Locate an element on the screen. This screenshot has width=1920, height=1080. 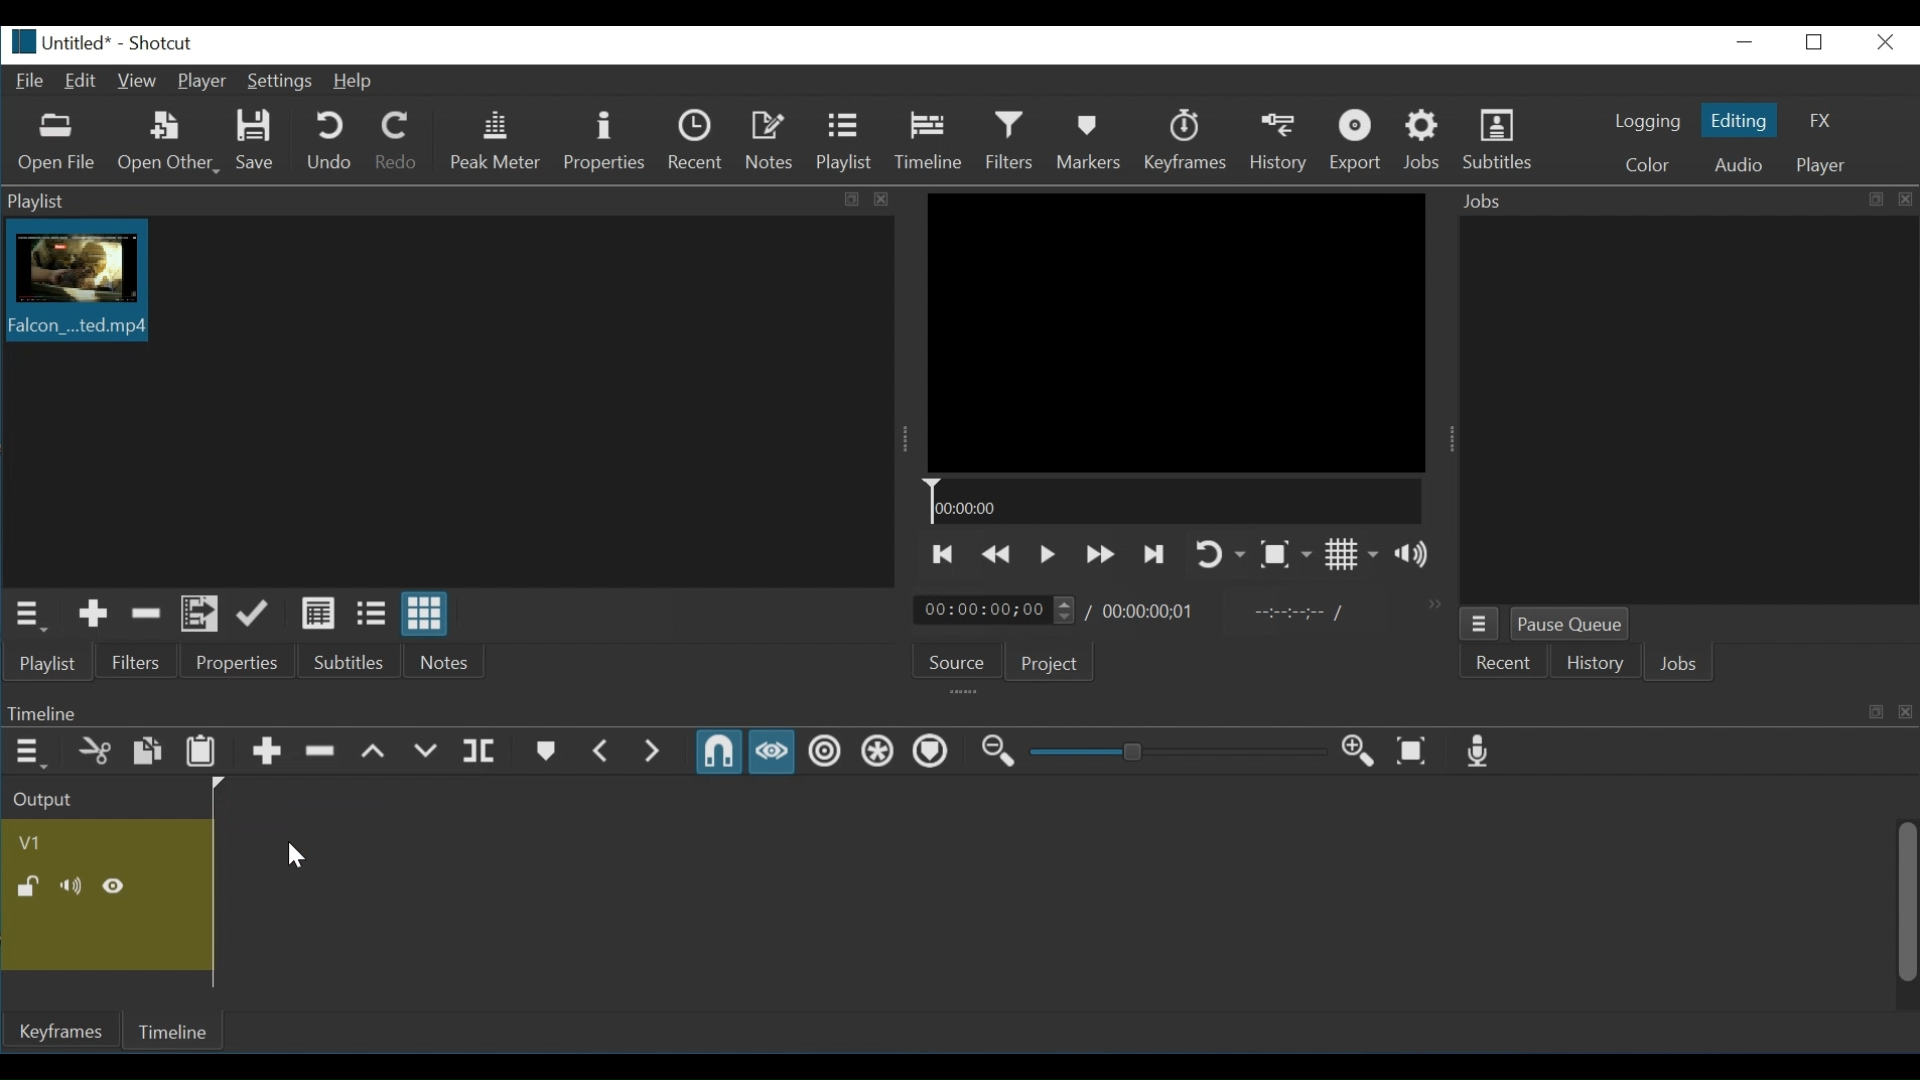
Restore is located at coordinates (1816, 42).